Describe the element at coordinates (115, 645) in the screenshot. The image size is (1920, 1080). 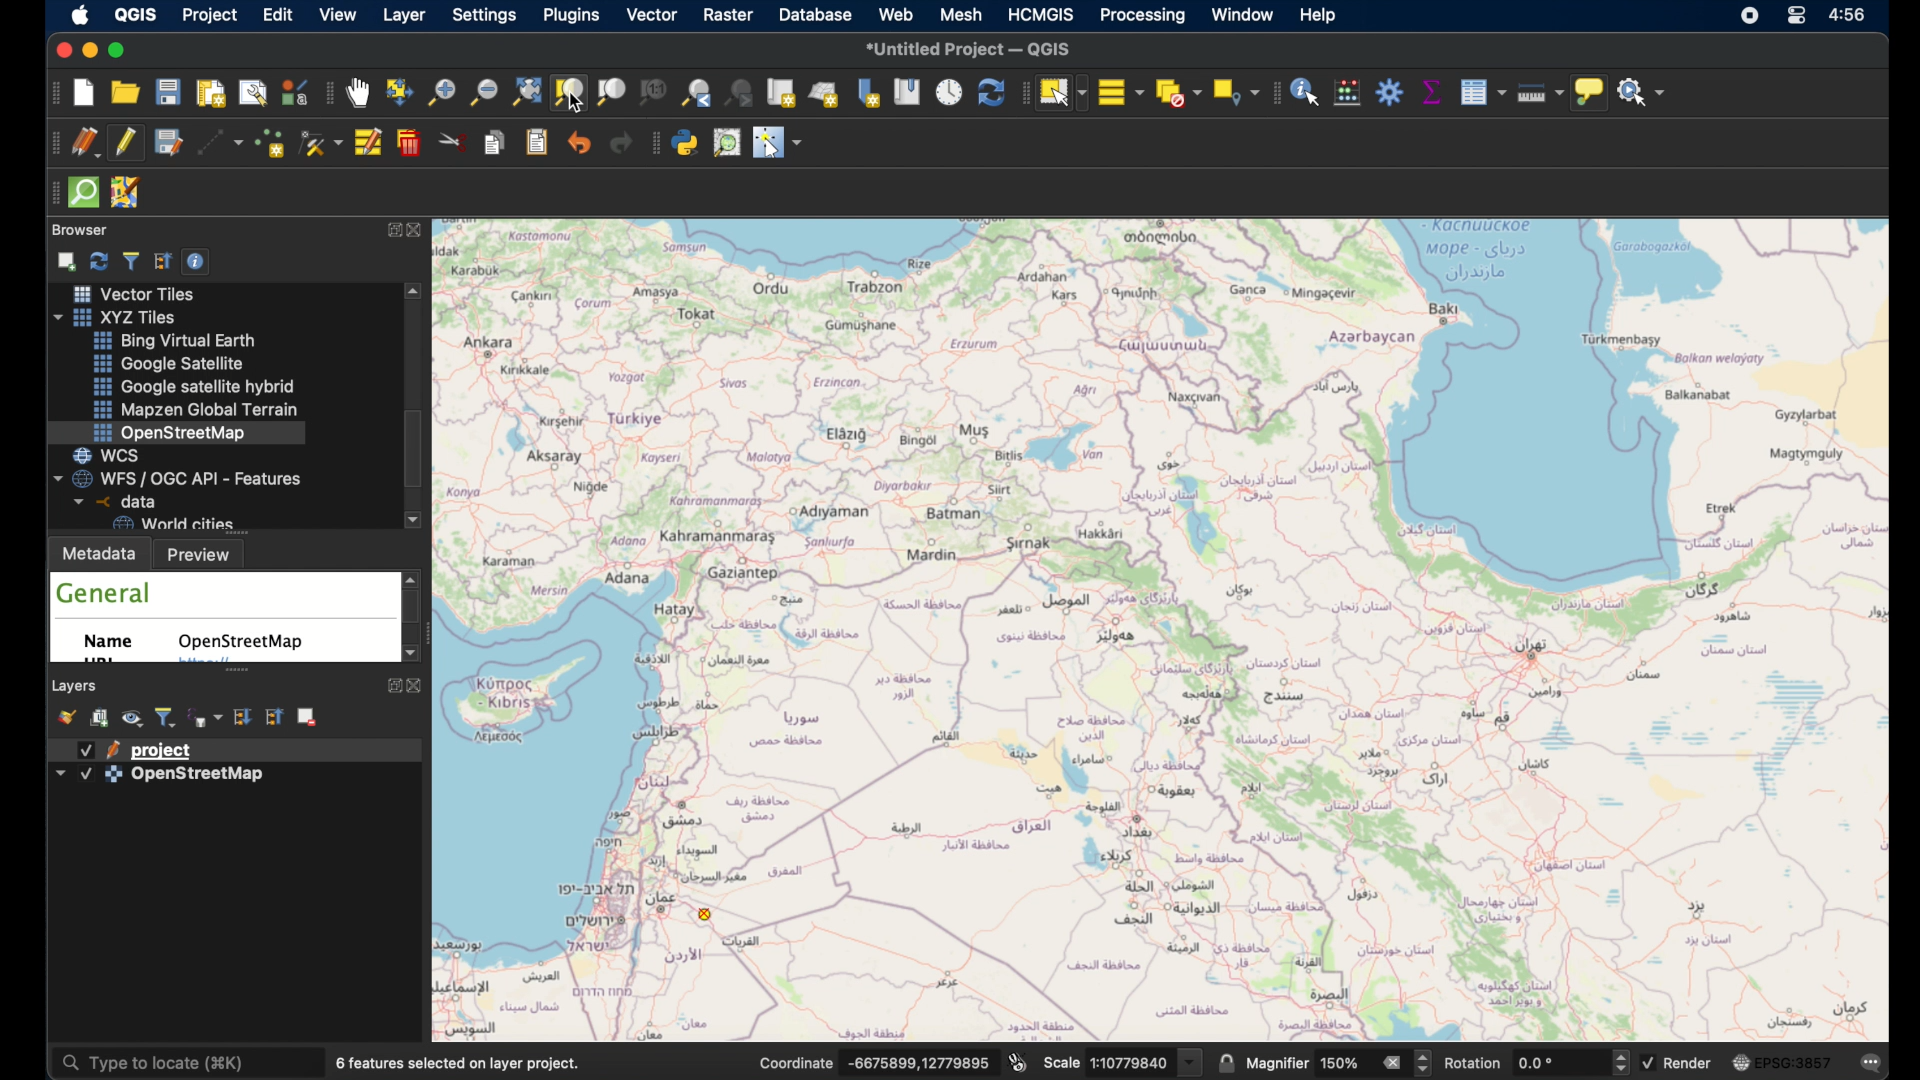
I see `name` at that location.